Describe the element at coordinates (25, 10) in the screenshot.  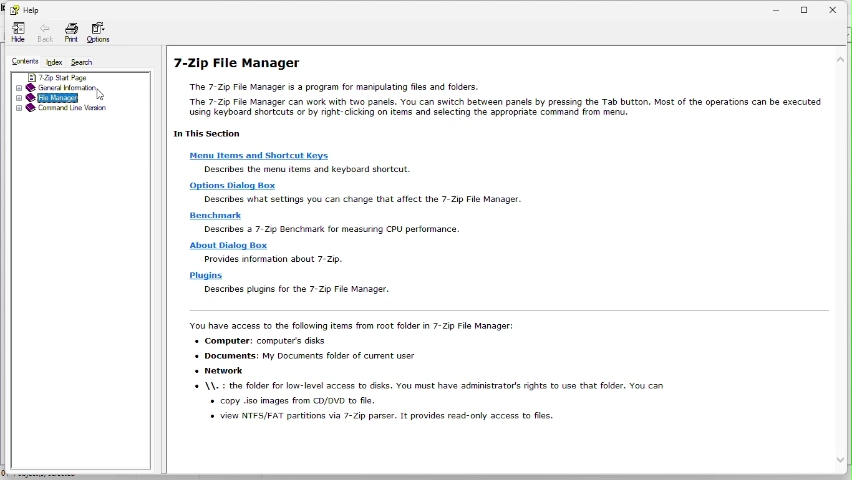
I see `help` at that location.